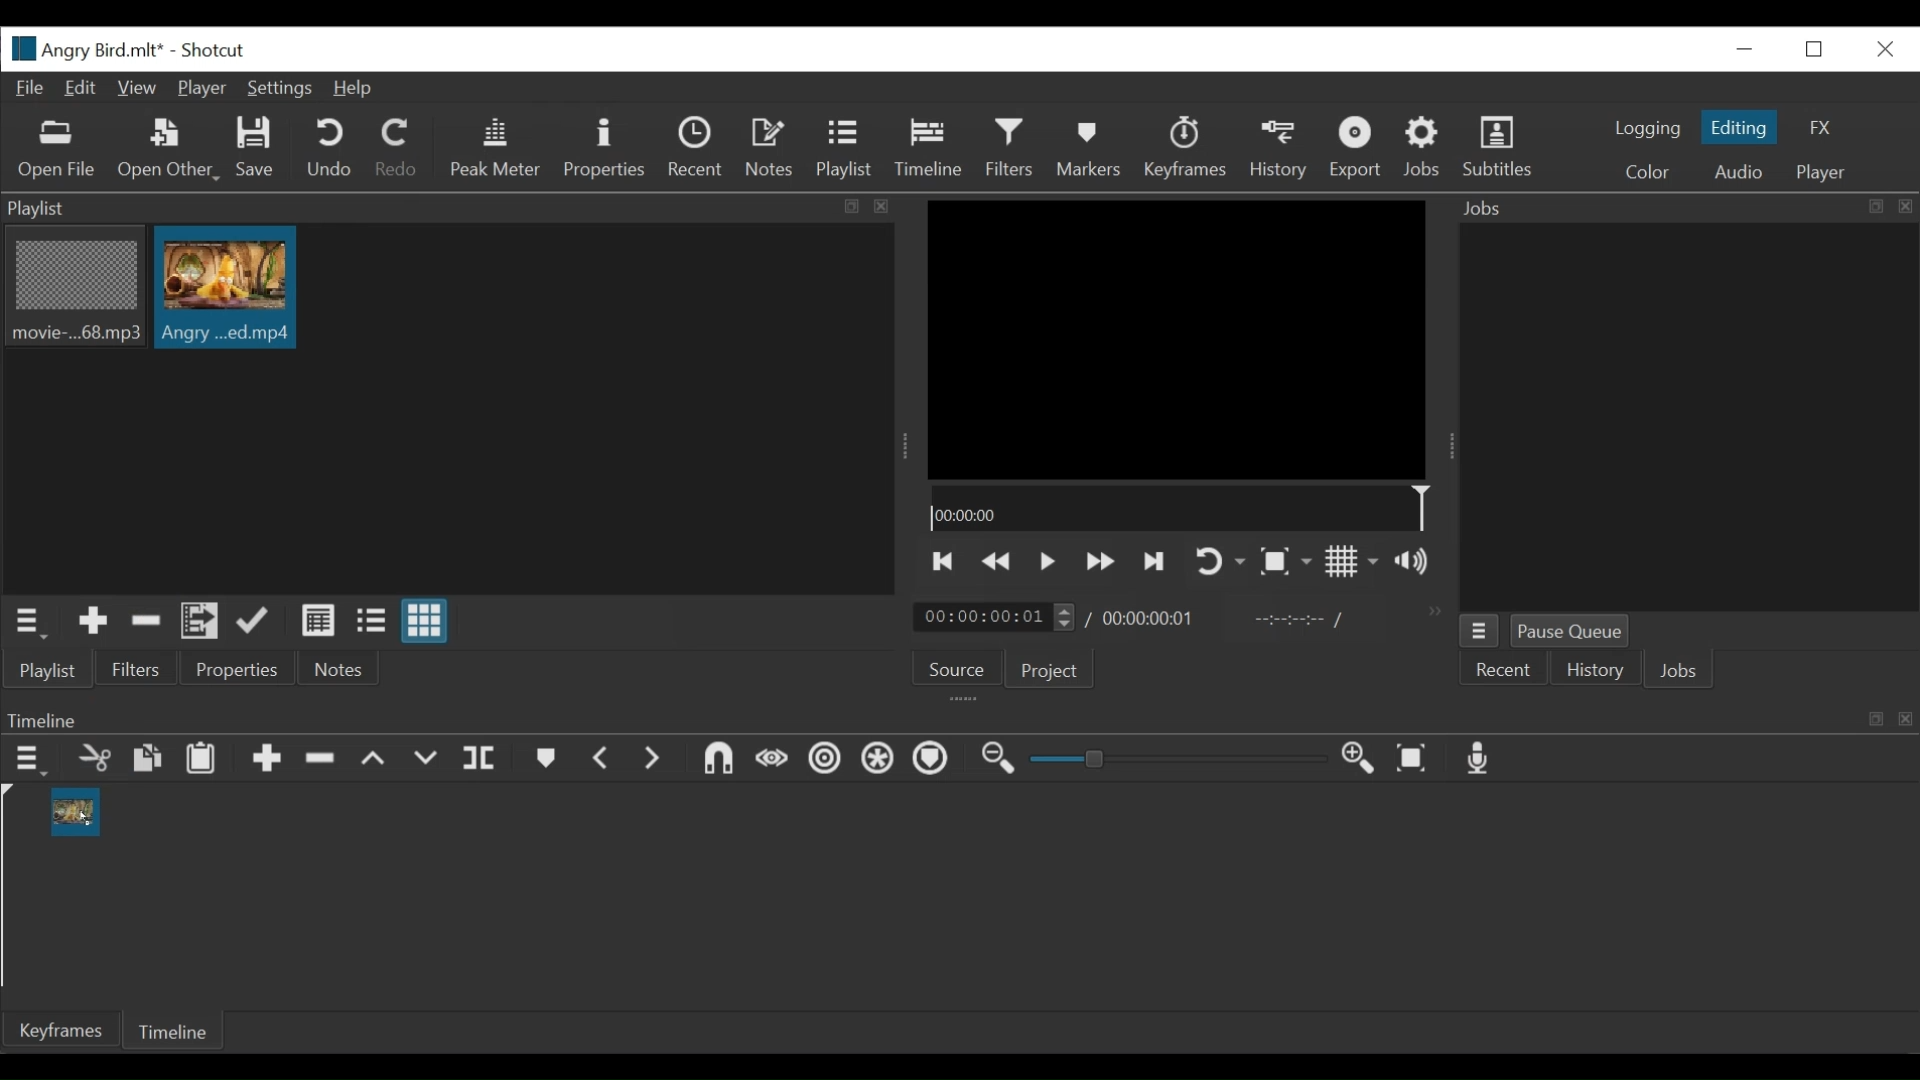 Image resolution: width=1920 pixels, height=1080 pixels. Describe the element at coordinates (1419, 562) in the screenshot. I see `Show volume control` at that location.